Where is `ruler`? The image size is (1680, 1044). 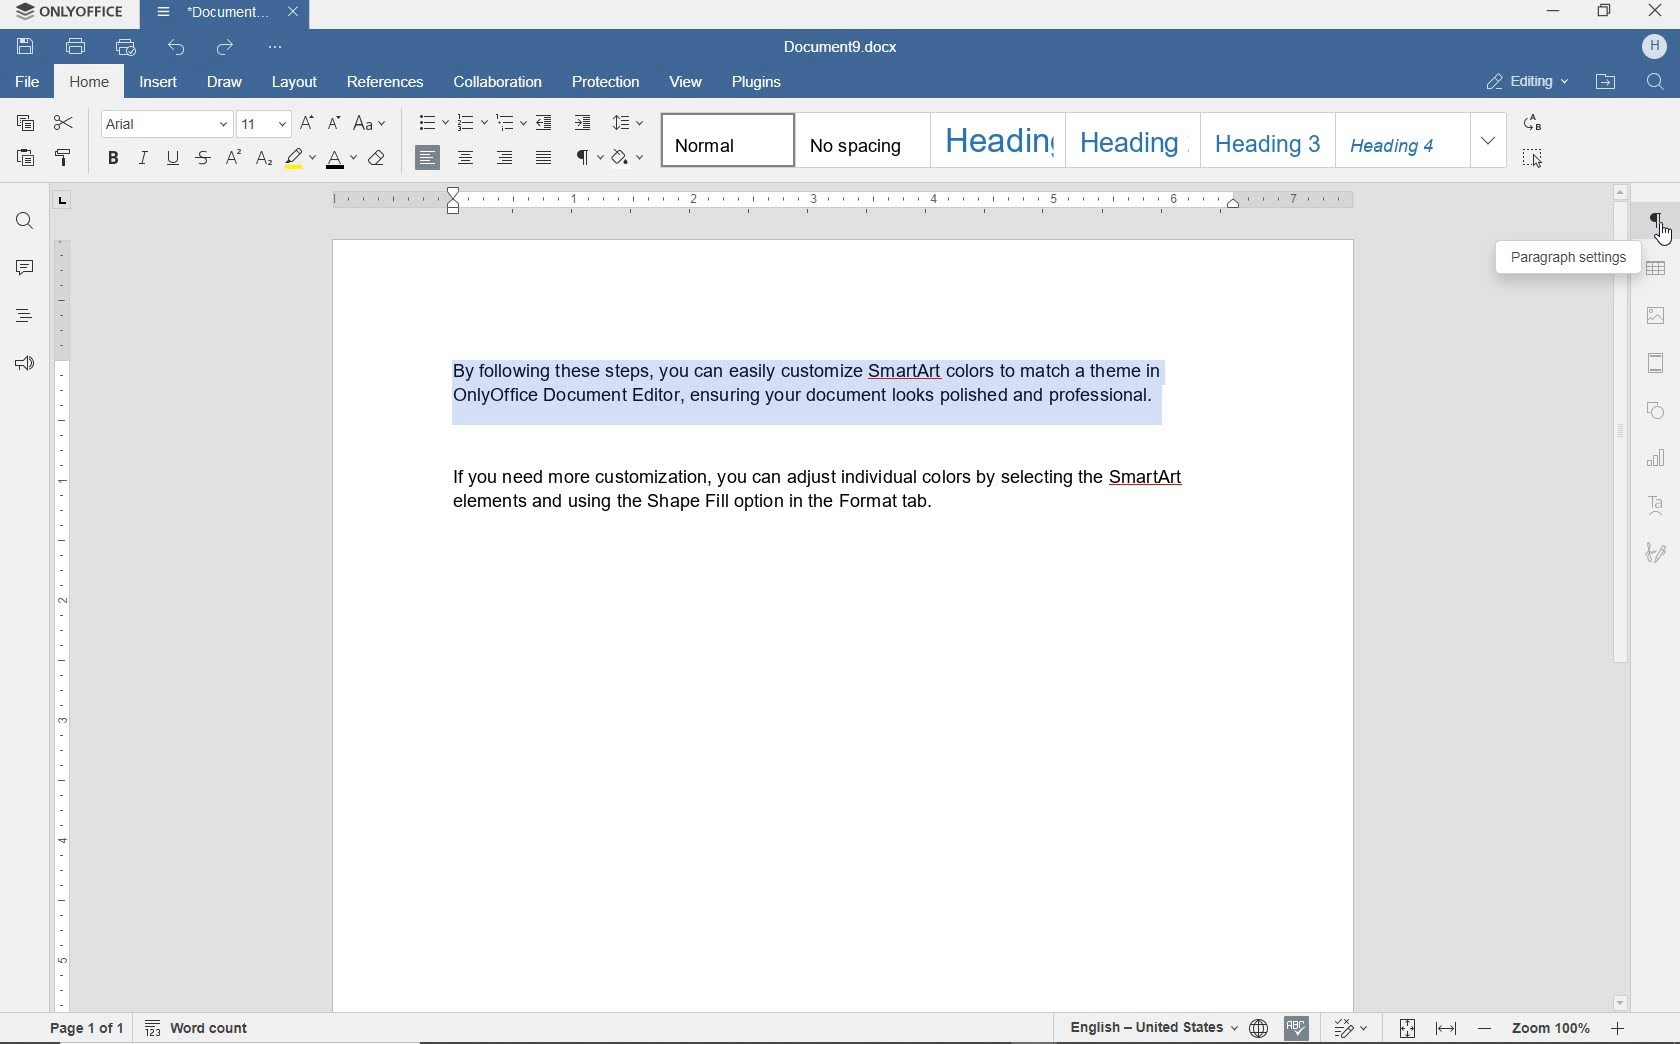 ruler is located at coordinates (61, 619).